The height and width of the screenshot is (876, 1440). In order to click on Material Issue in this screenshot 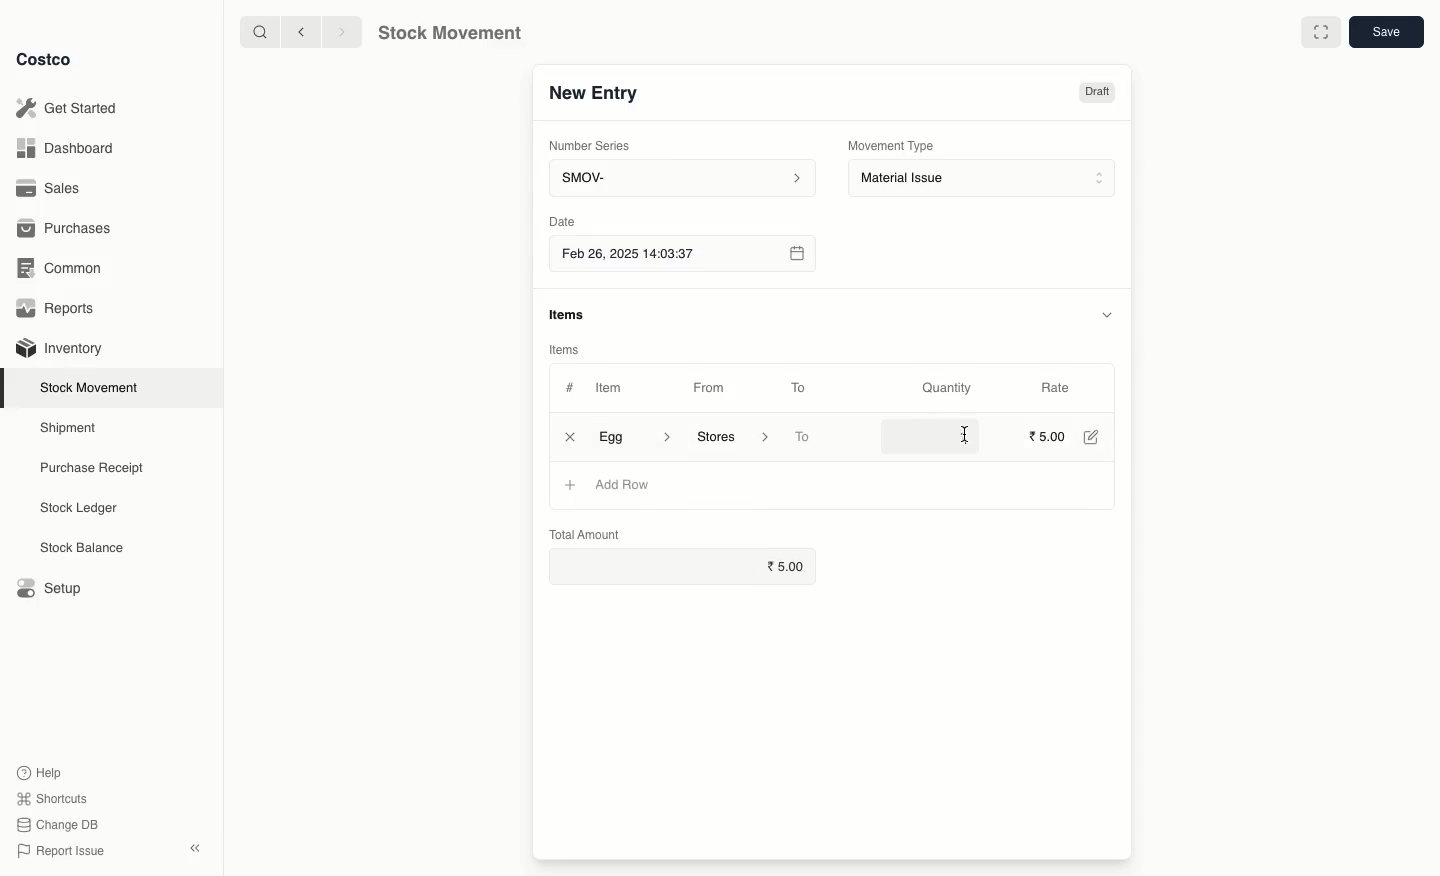, I will do `click(984, 179)`.